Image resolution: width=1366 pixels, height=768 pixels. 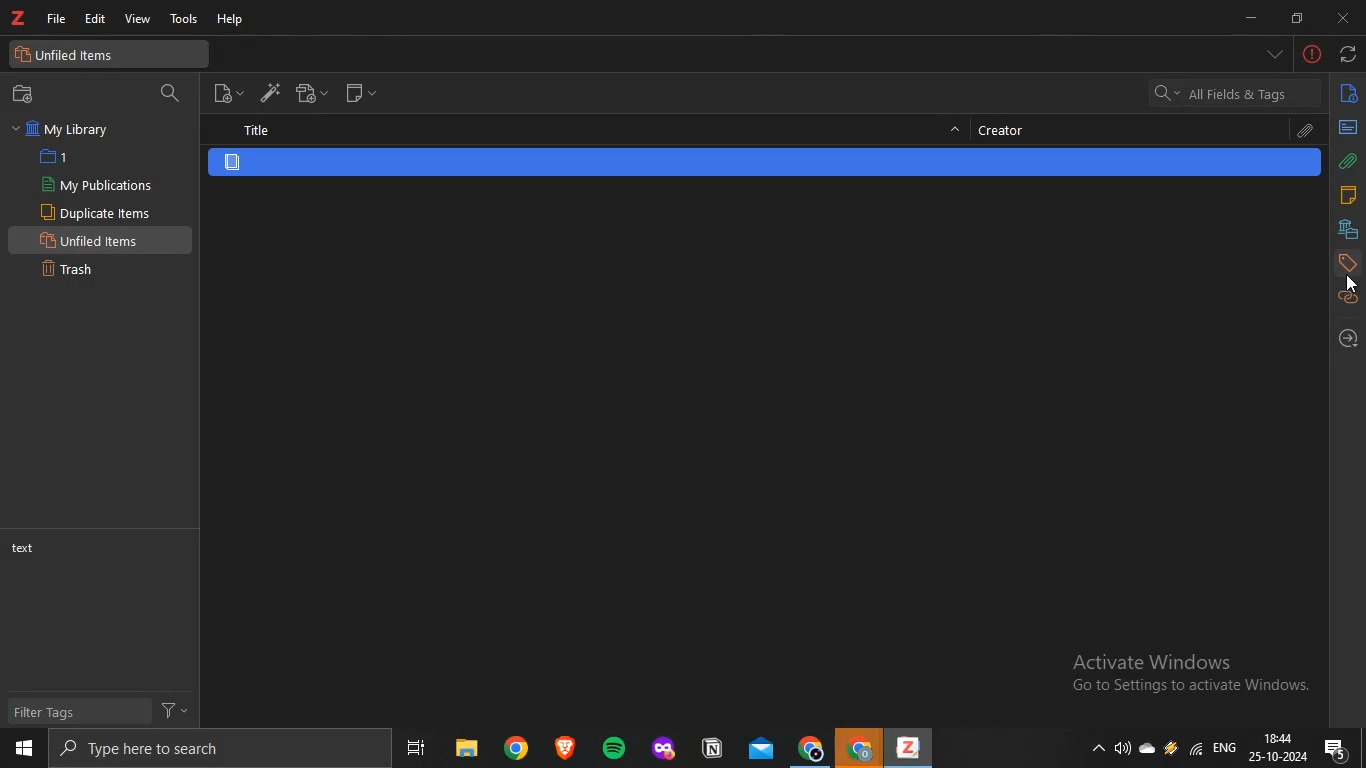 I want to click on eng, so click(x=1224, y=750).